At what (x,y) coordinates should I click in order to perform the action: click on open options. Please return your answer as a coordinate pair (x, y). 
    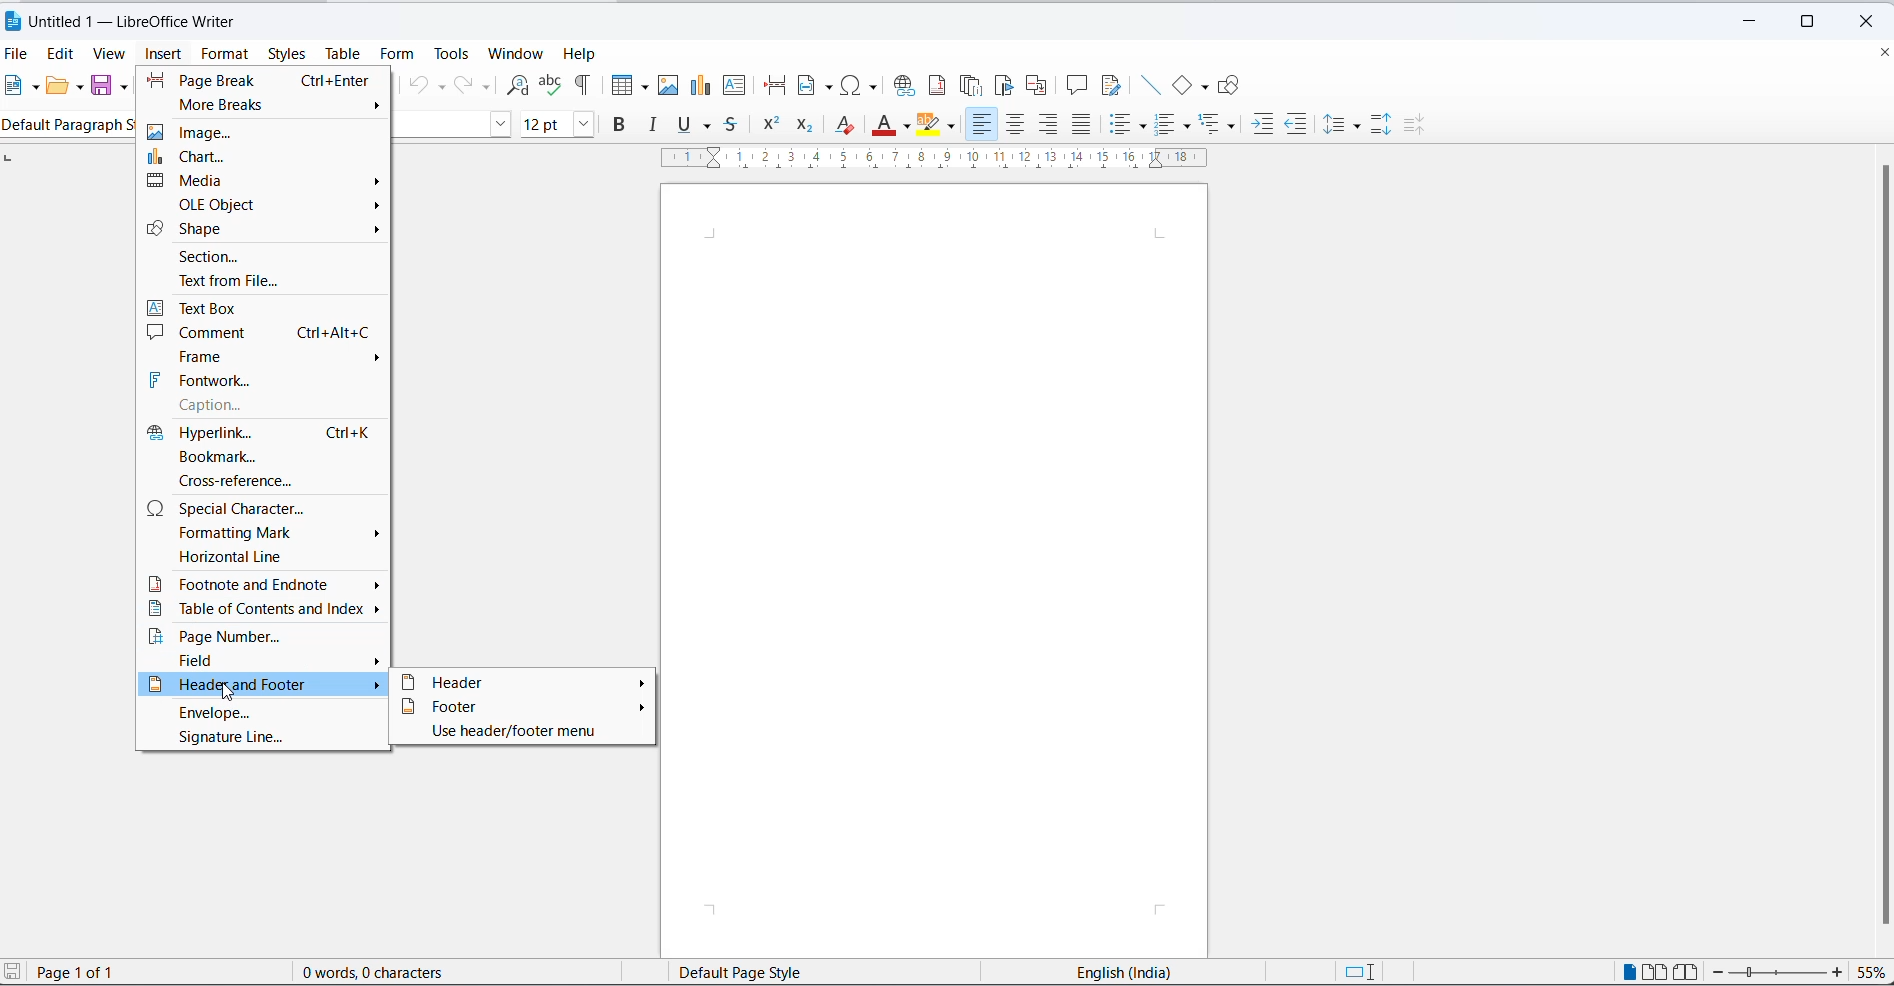
    Looking at the image, I should click on (74, 86).